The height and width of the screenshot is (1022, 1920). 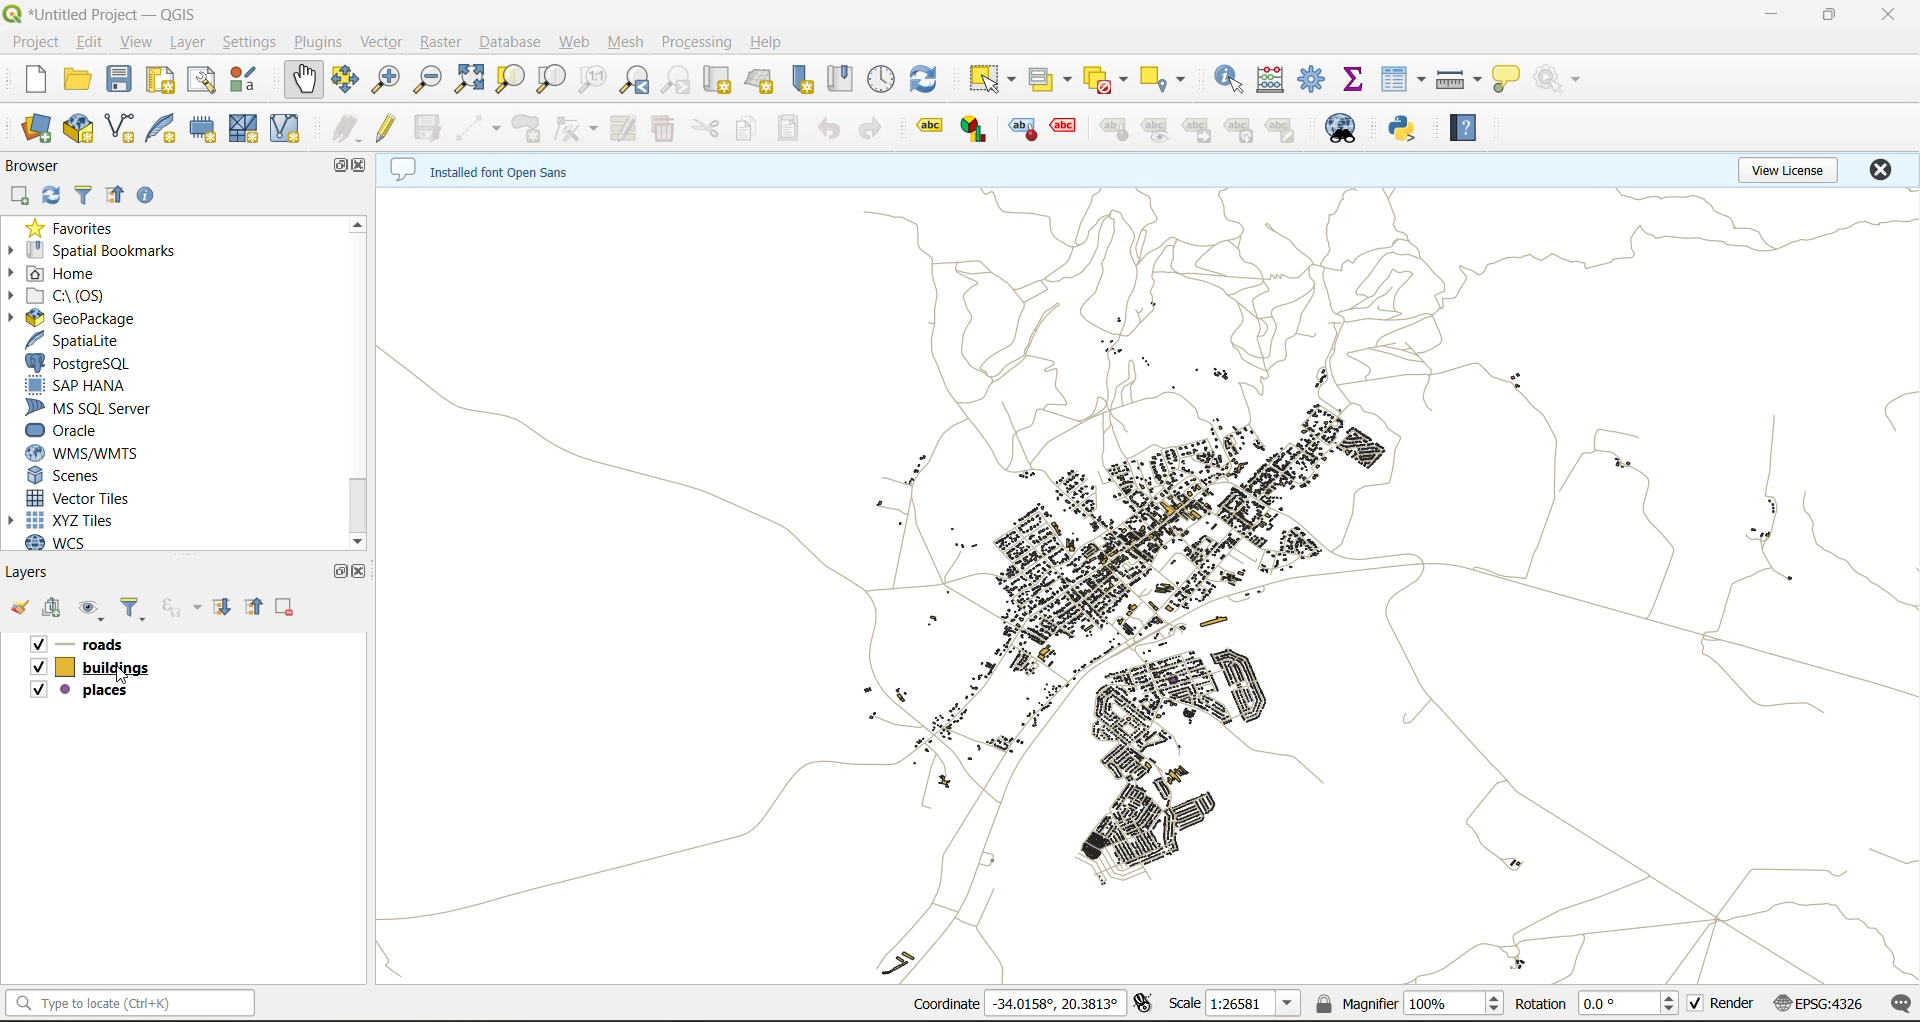 What do you see at coordinates (1897, 1002) in the screenshot?
I see `log messages` at bounding box center [1897, 1002].